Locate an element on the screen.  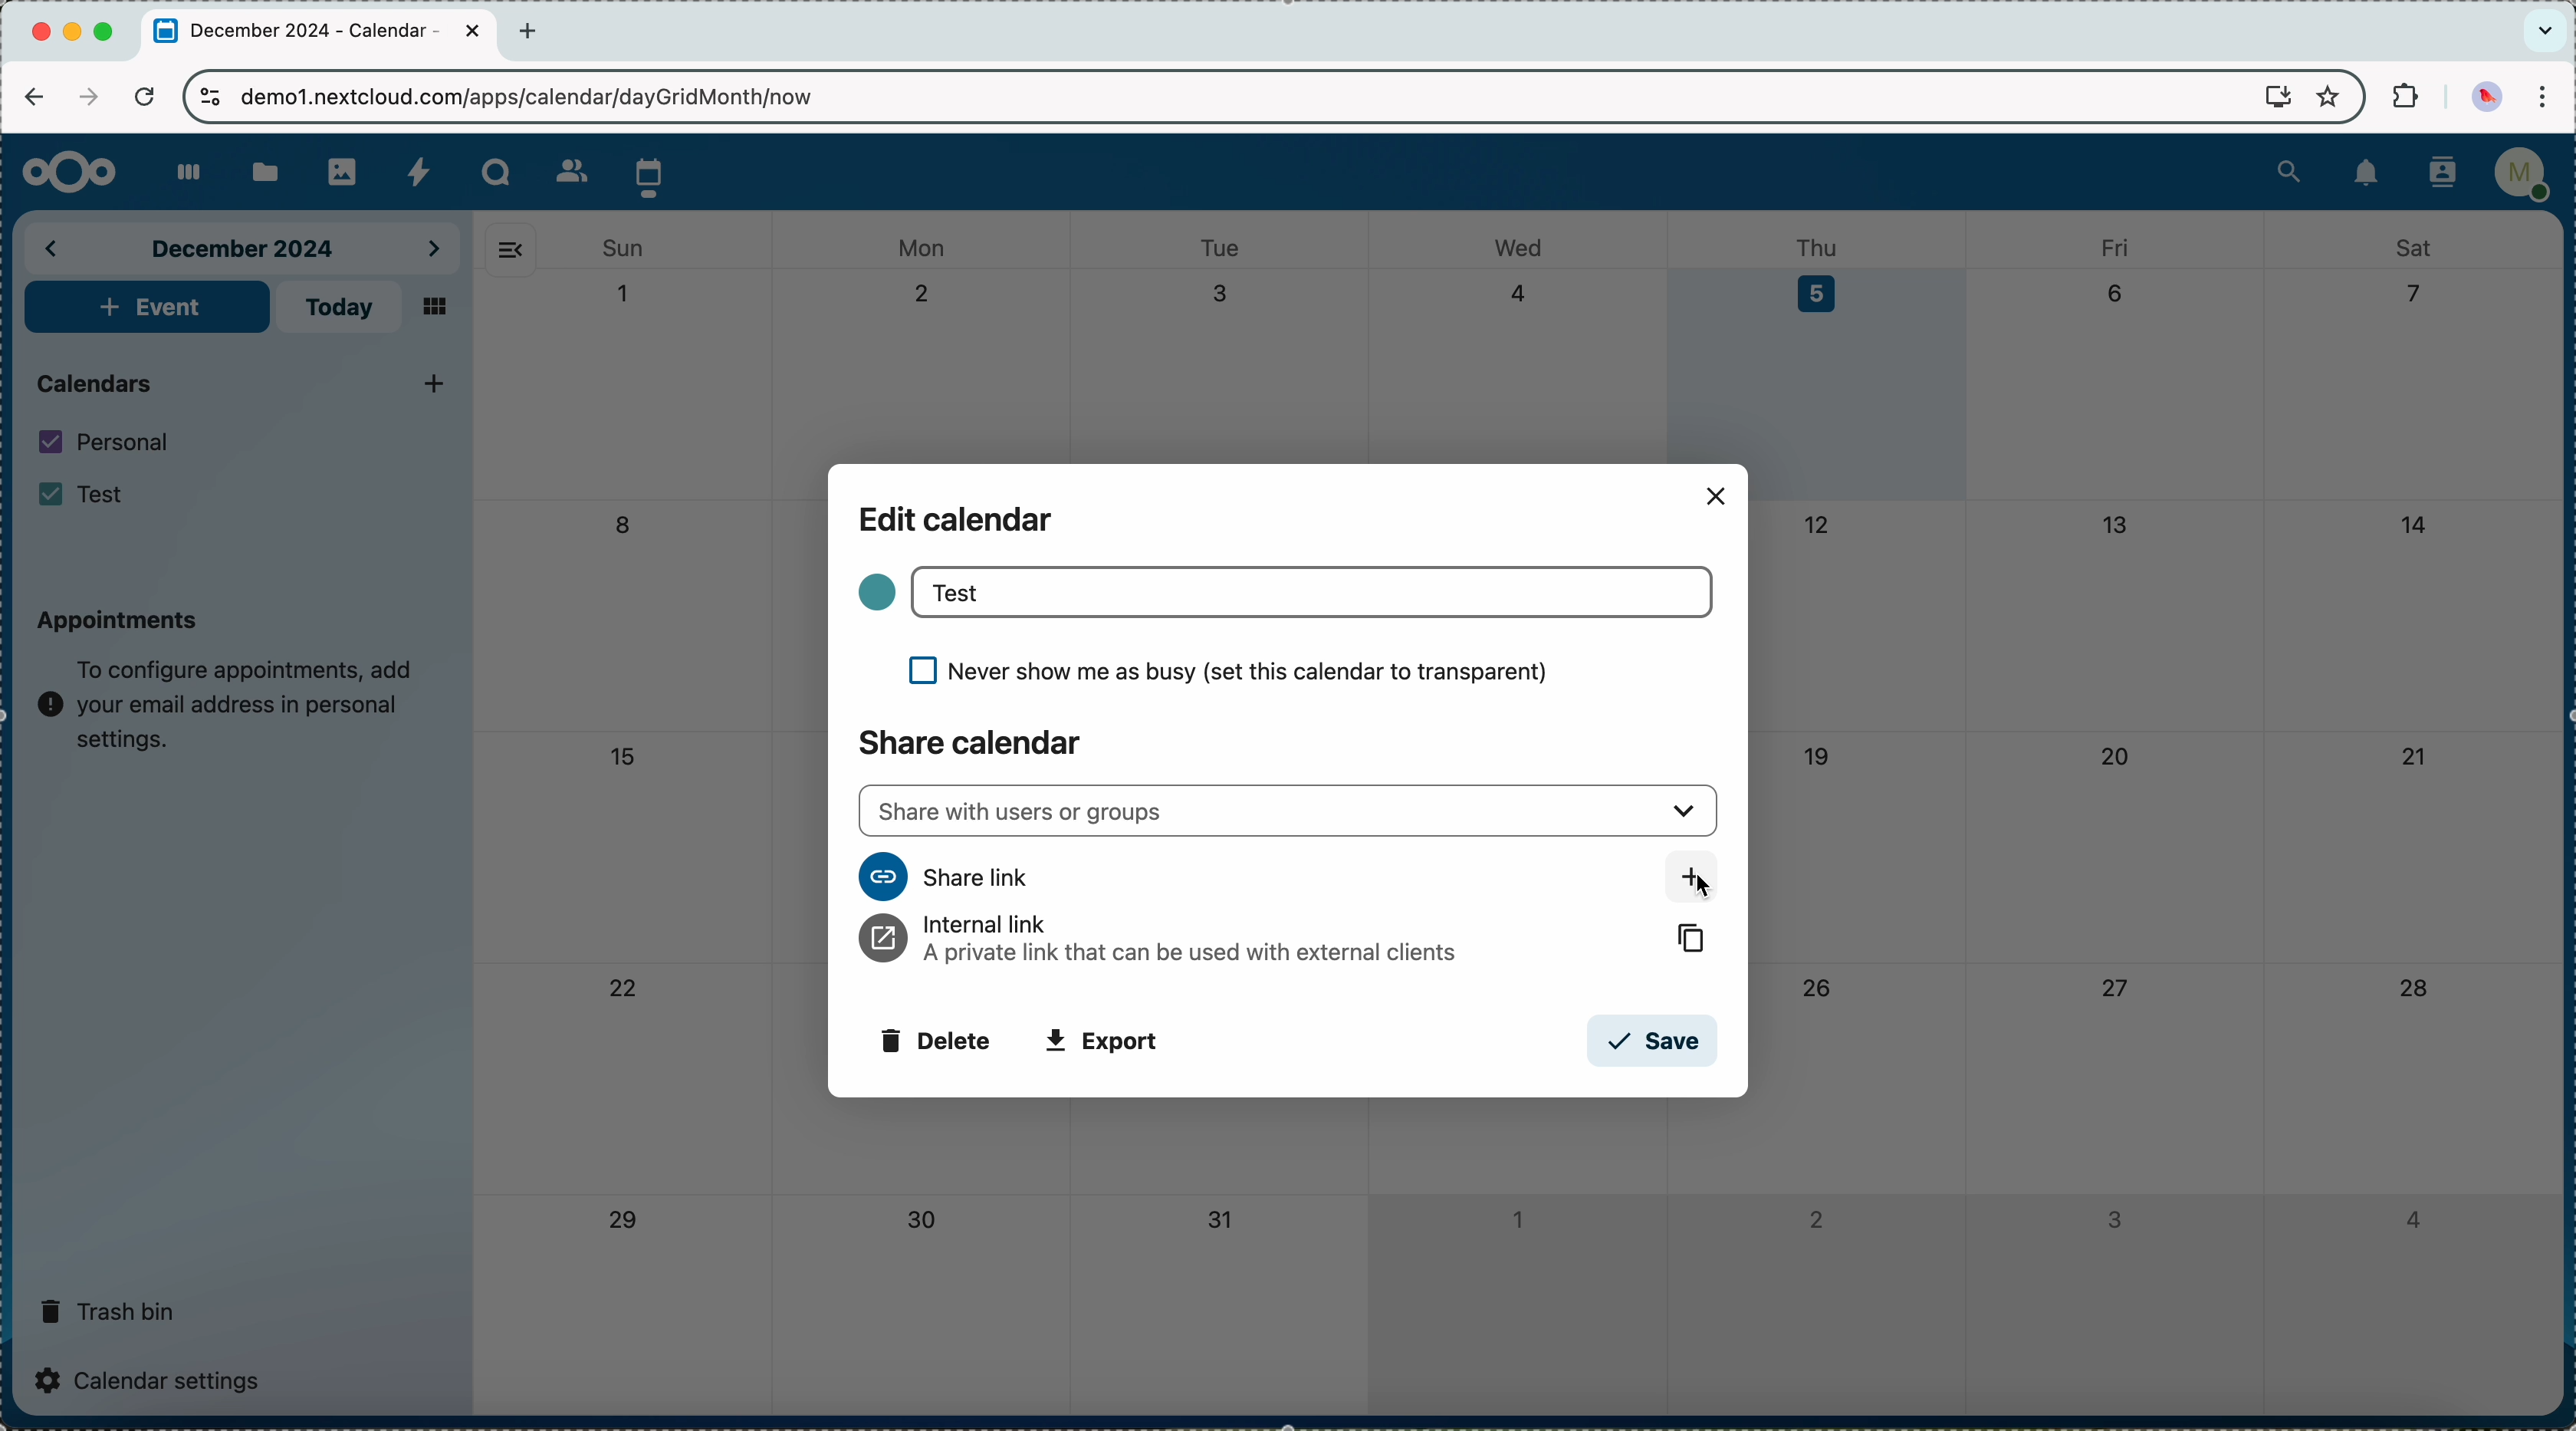
favorites is located at coordinates (2326, 95).